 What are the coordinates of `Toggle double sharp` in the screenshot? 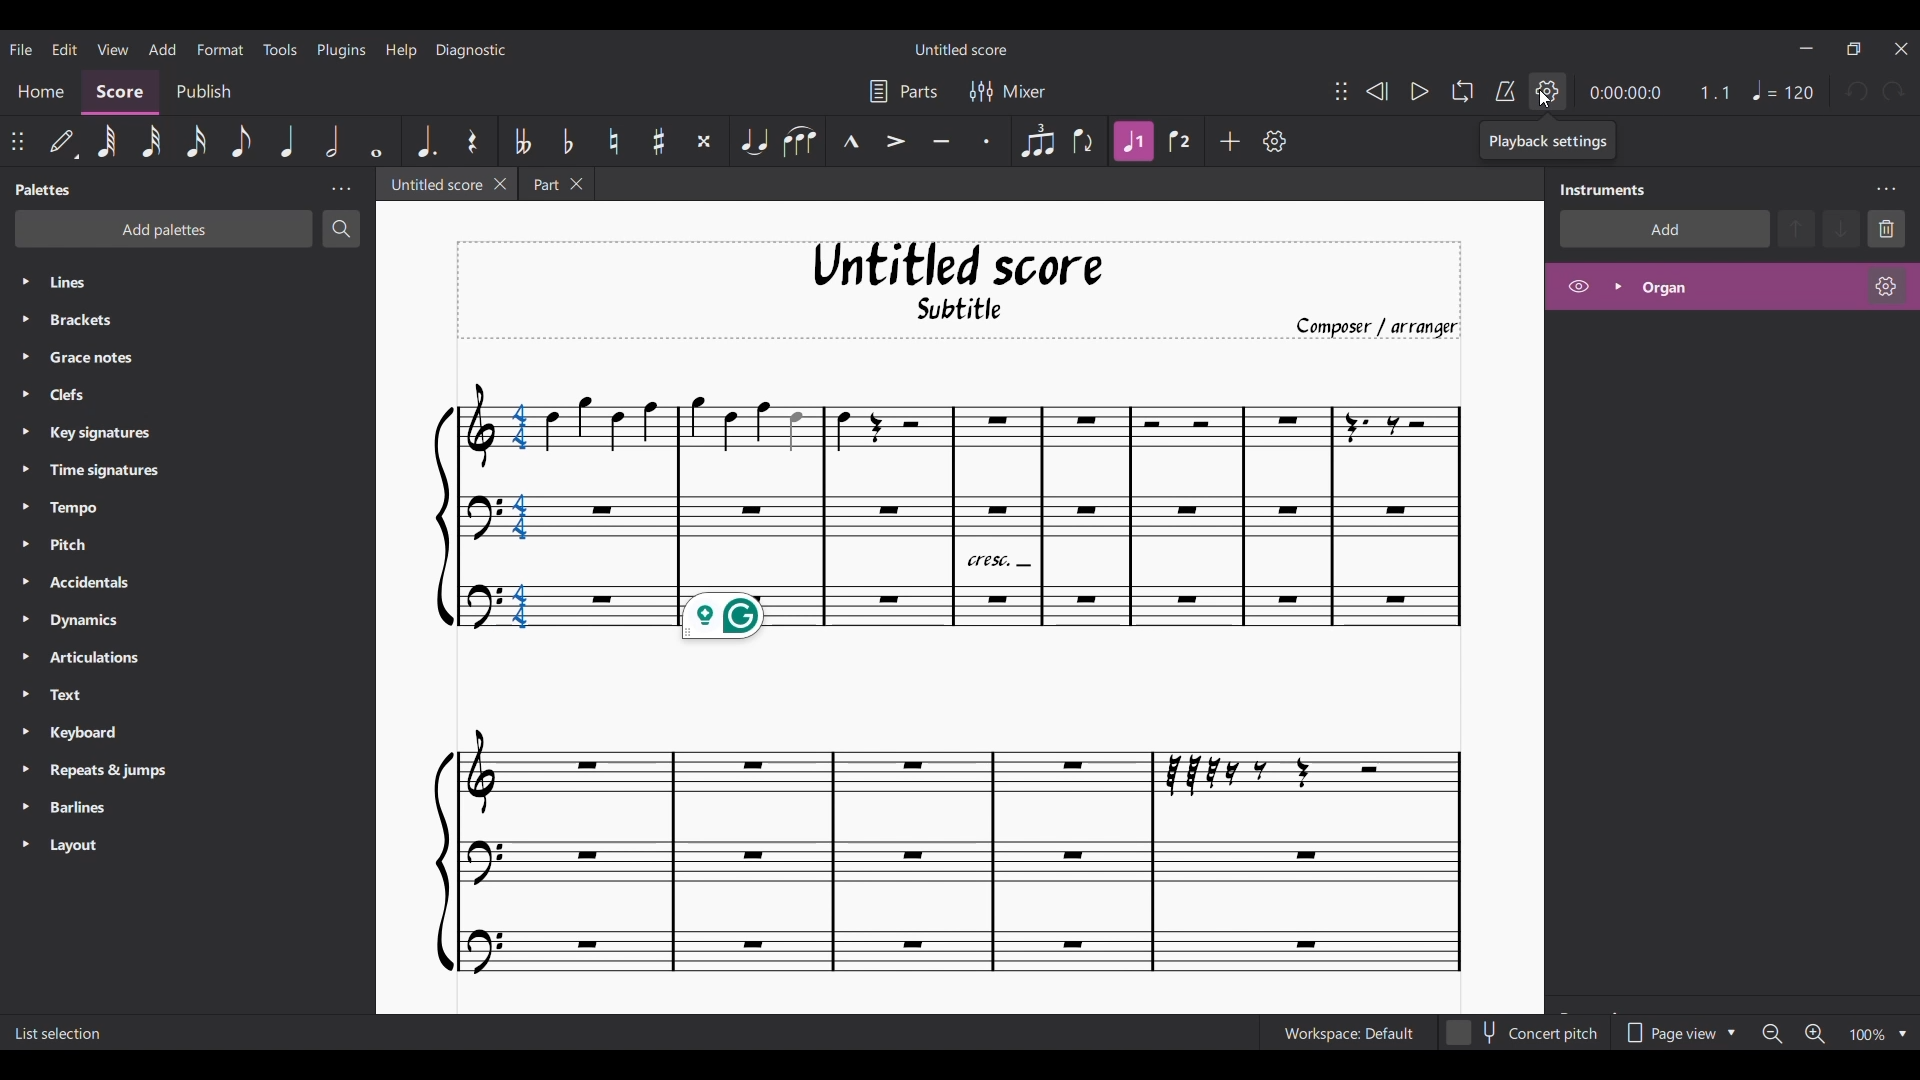 It's located at (705, 141).